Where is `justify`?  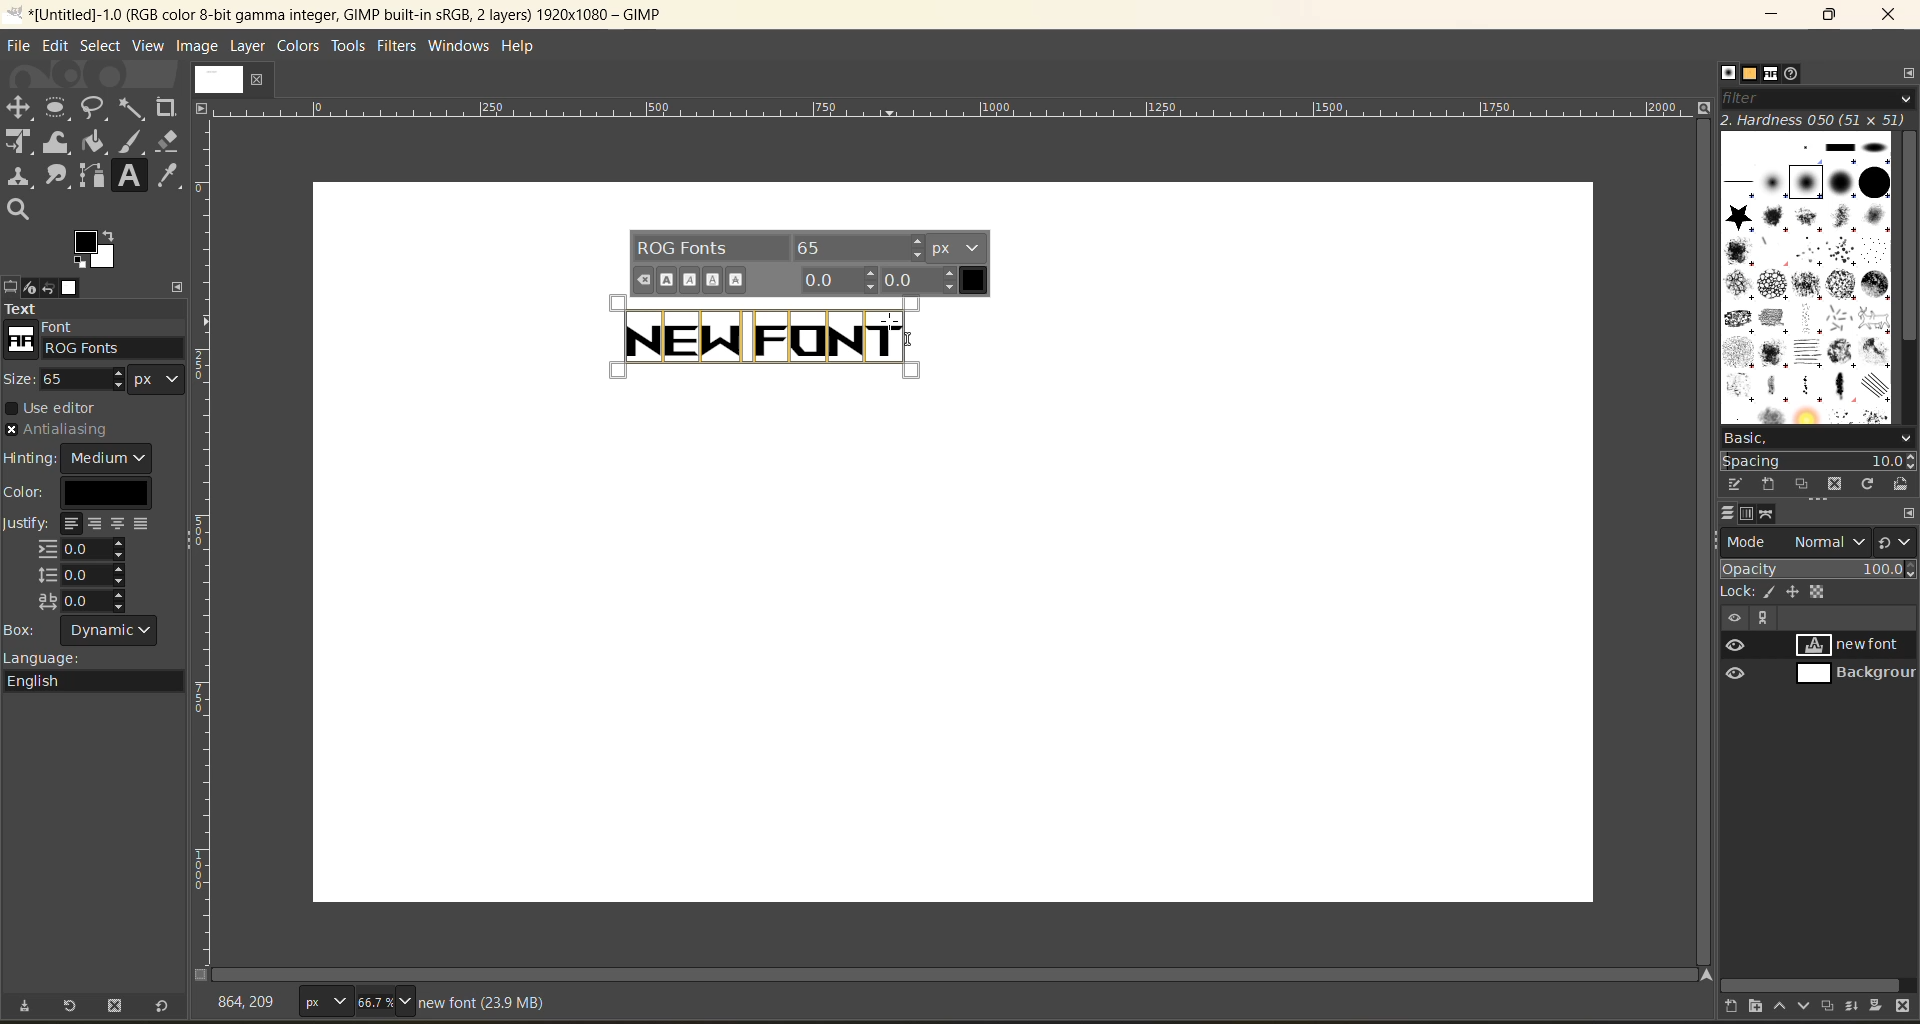
justify is located at coordinates (83, 560).